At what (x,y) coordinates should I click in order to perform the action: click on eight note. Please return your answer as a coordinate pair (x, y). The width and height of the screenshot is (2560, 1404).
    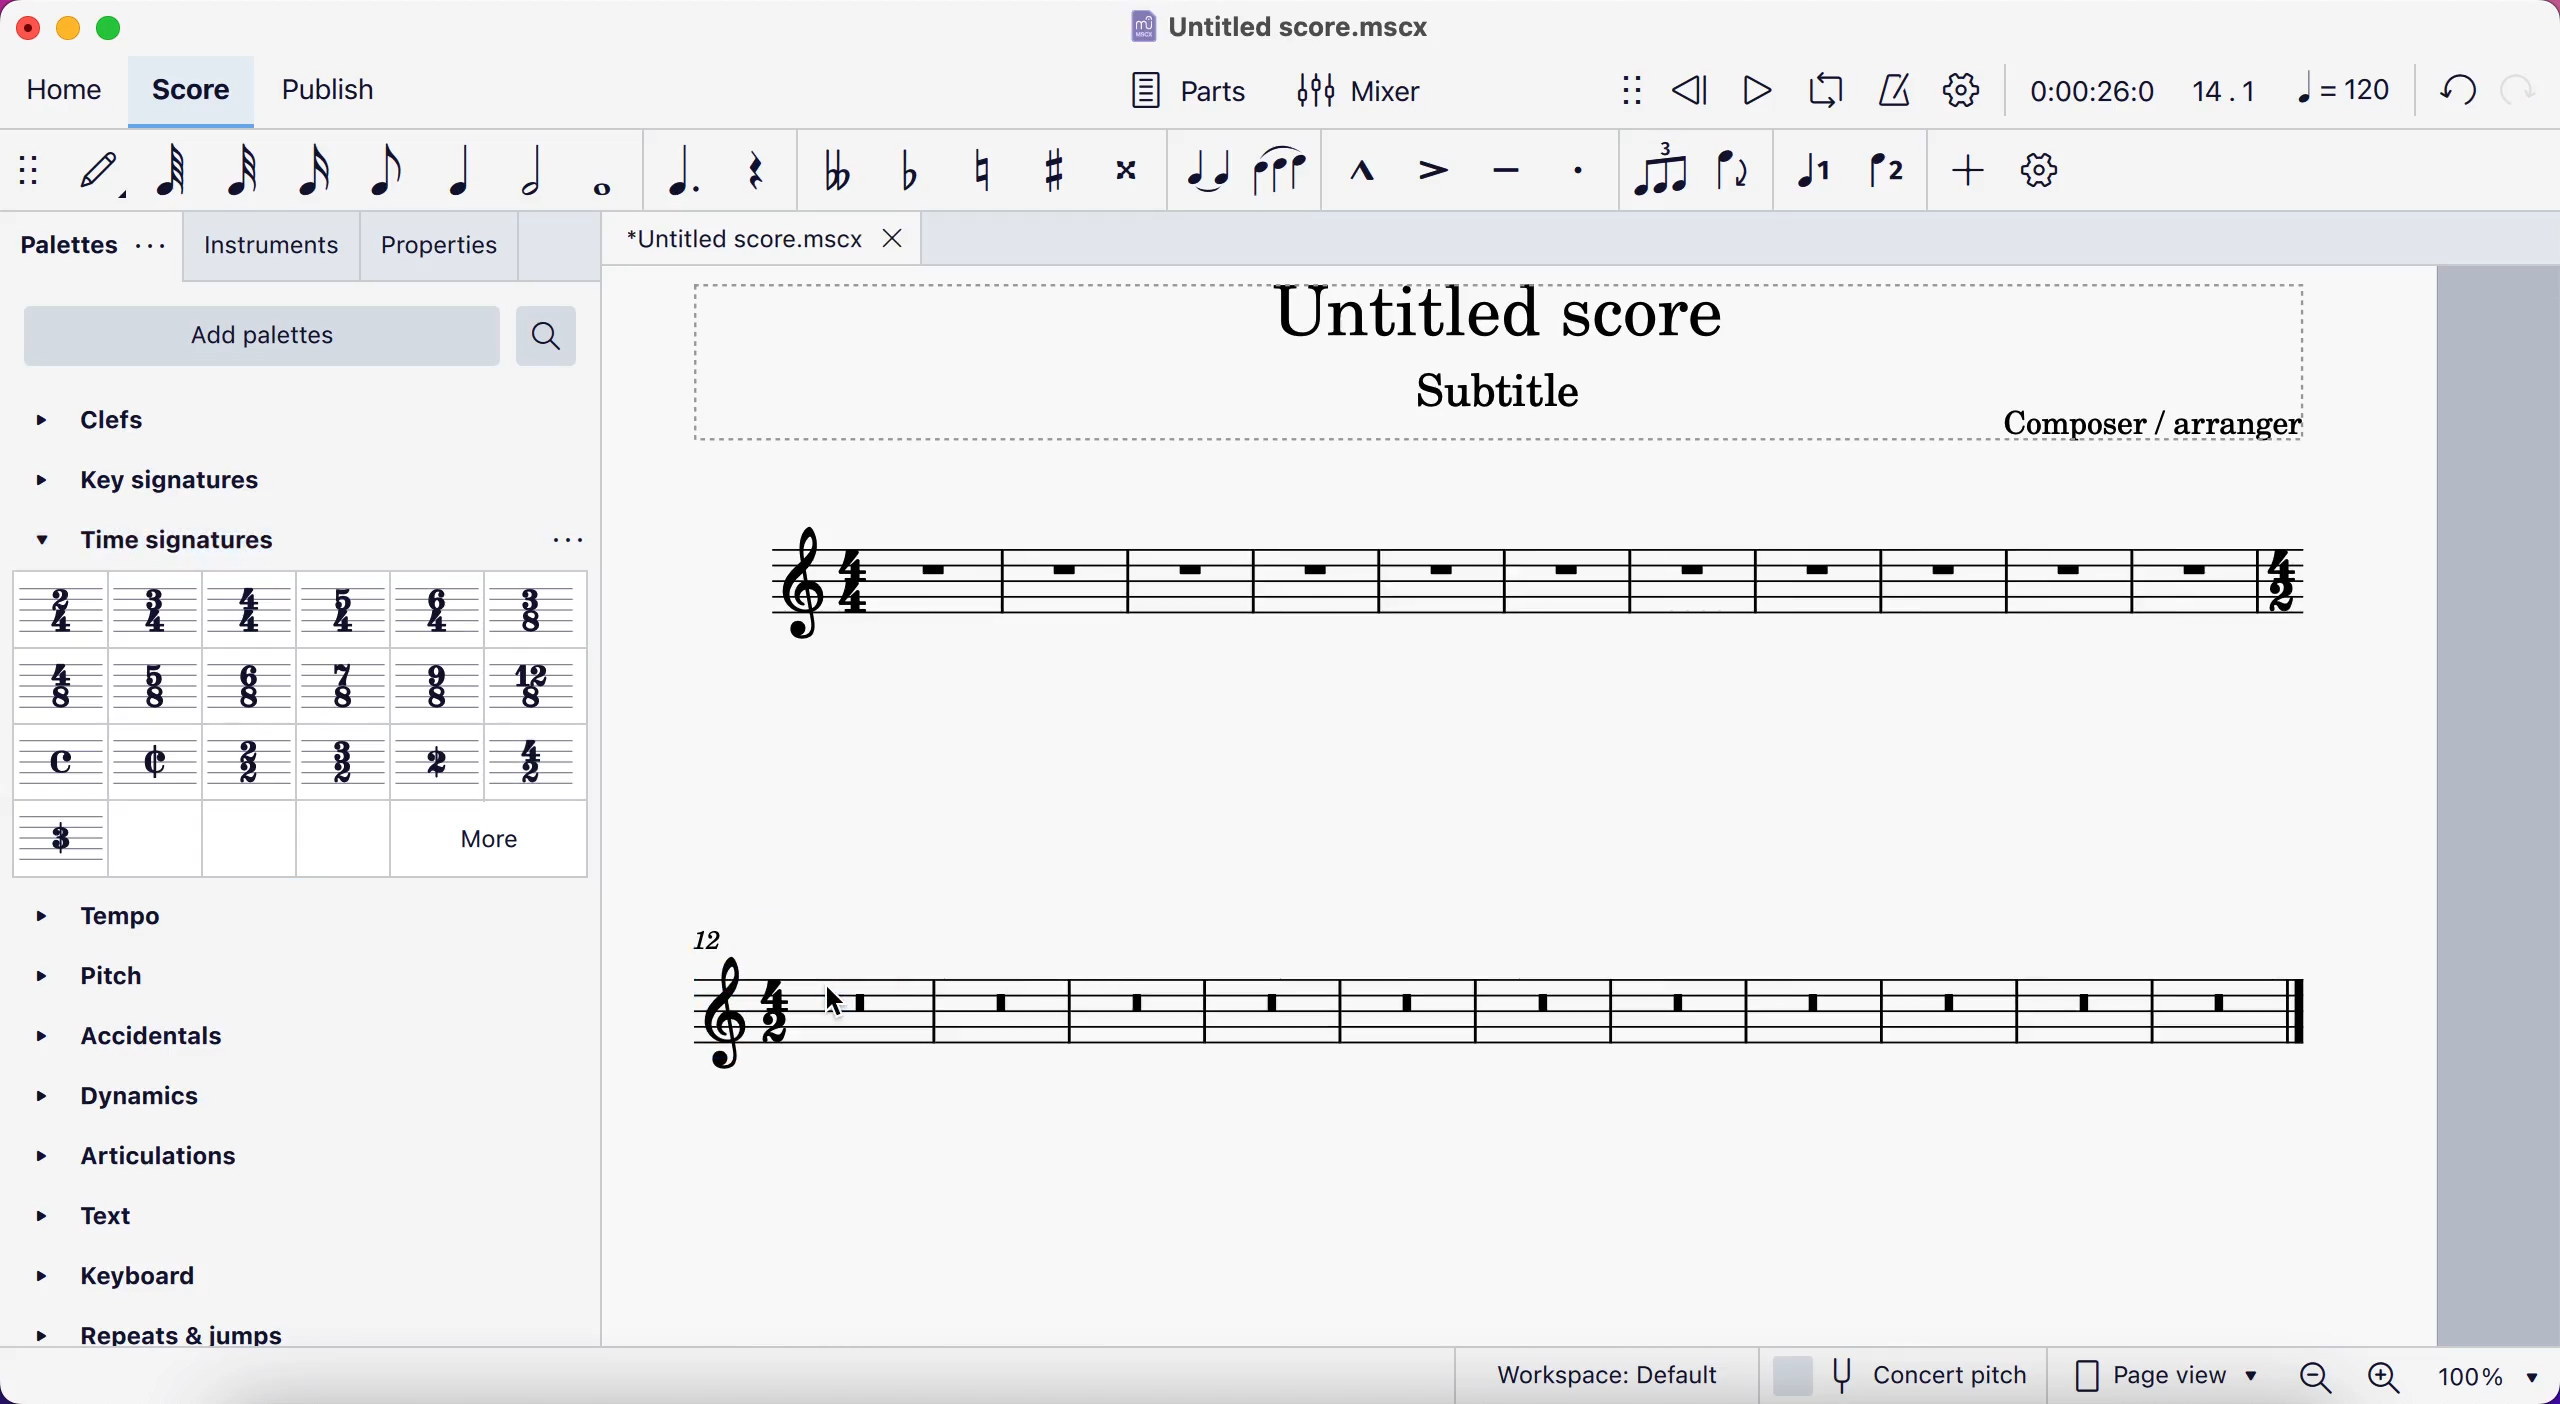
    Looking at the image, I should click on (374, 171).